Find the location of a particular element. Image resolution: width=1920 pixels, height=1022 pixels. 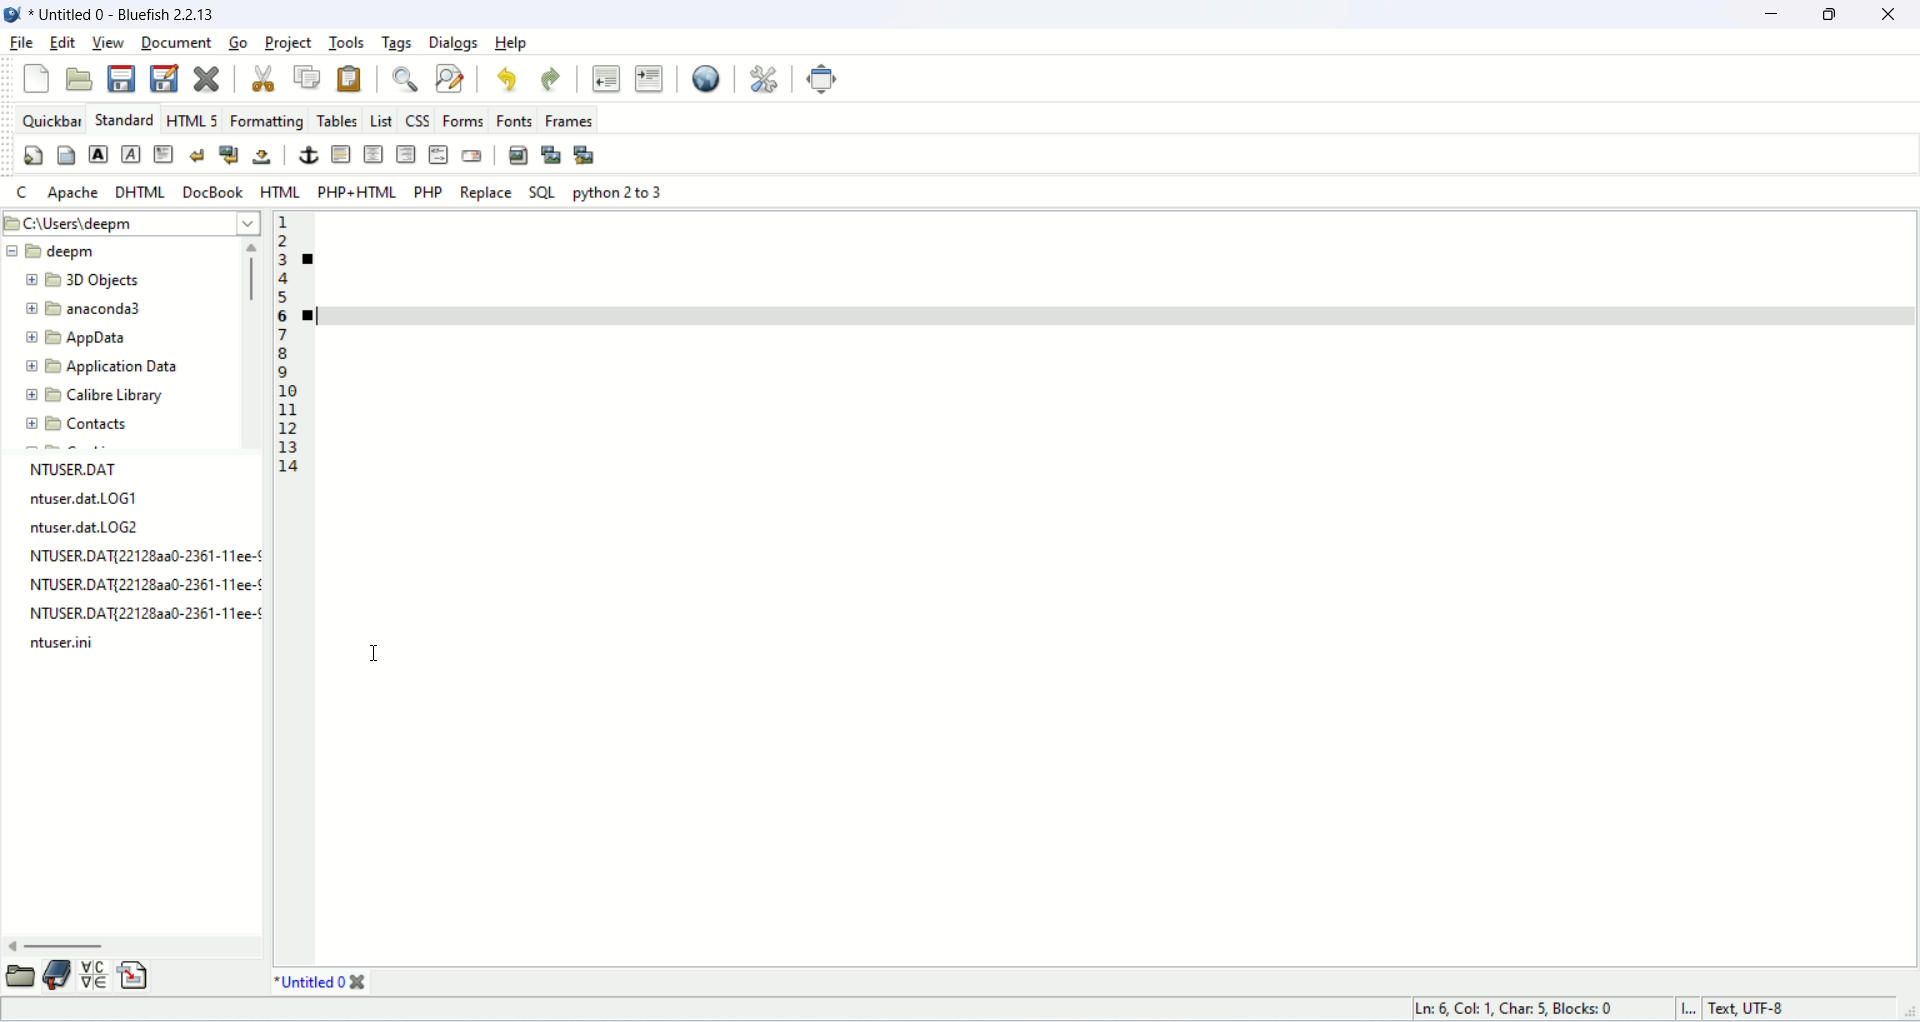

folder name is located at coordinates (113, 368).